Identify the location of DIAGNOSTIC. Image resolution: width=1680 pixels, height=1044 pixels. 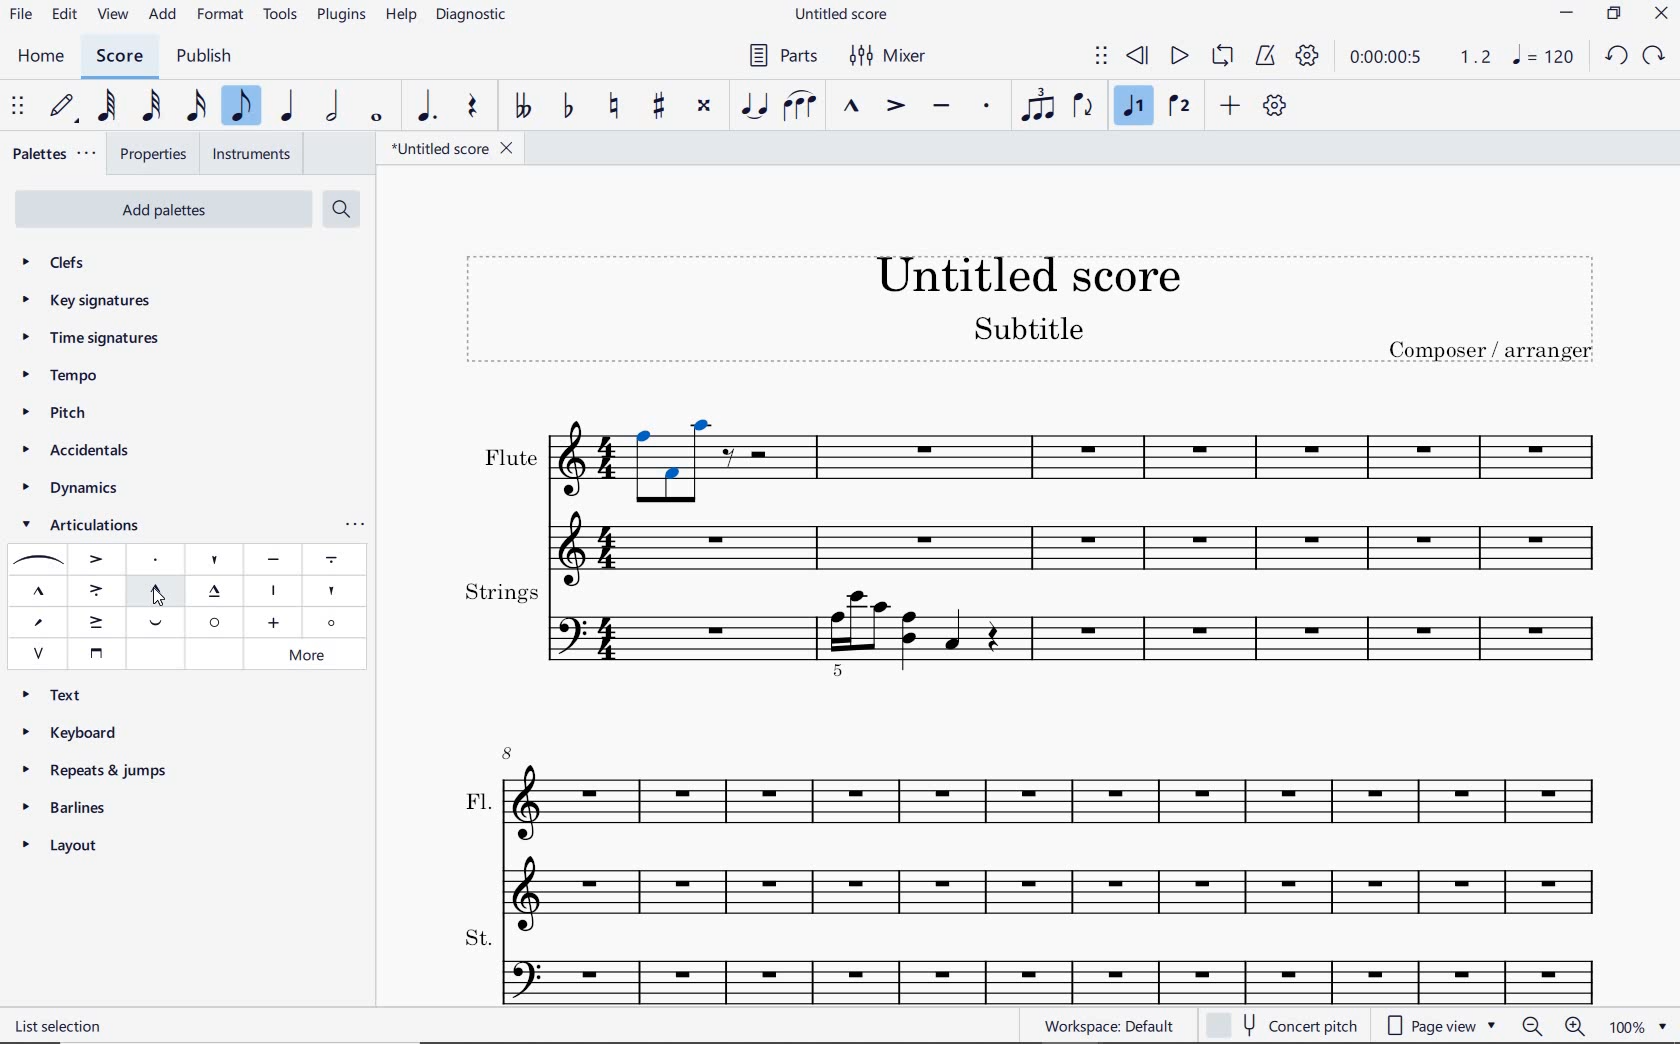
(475, 16).